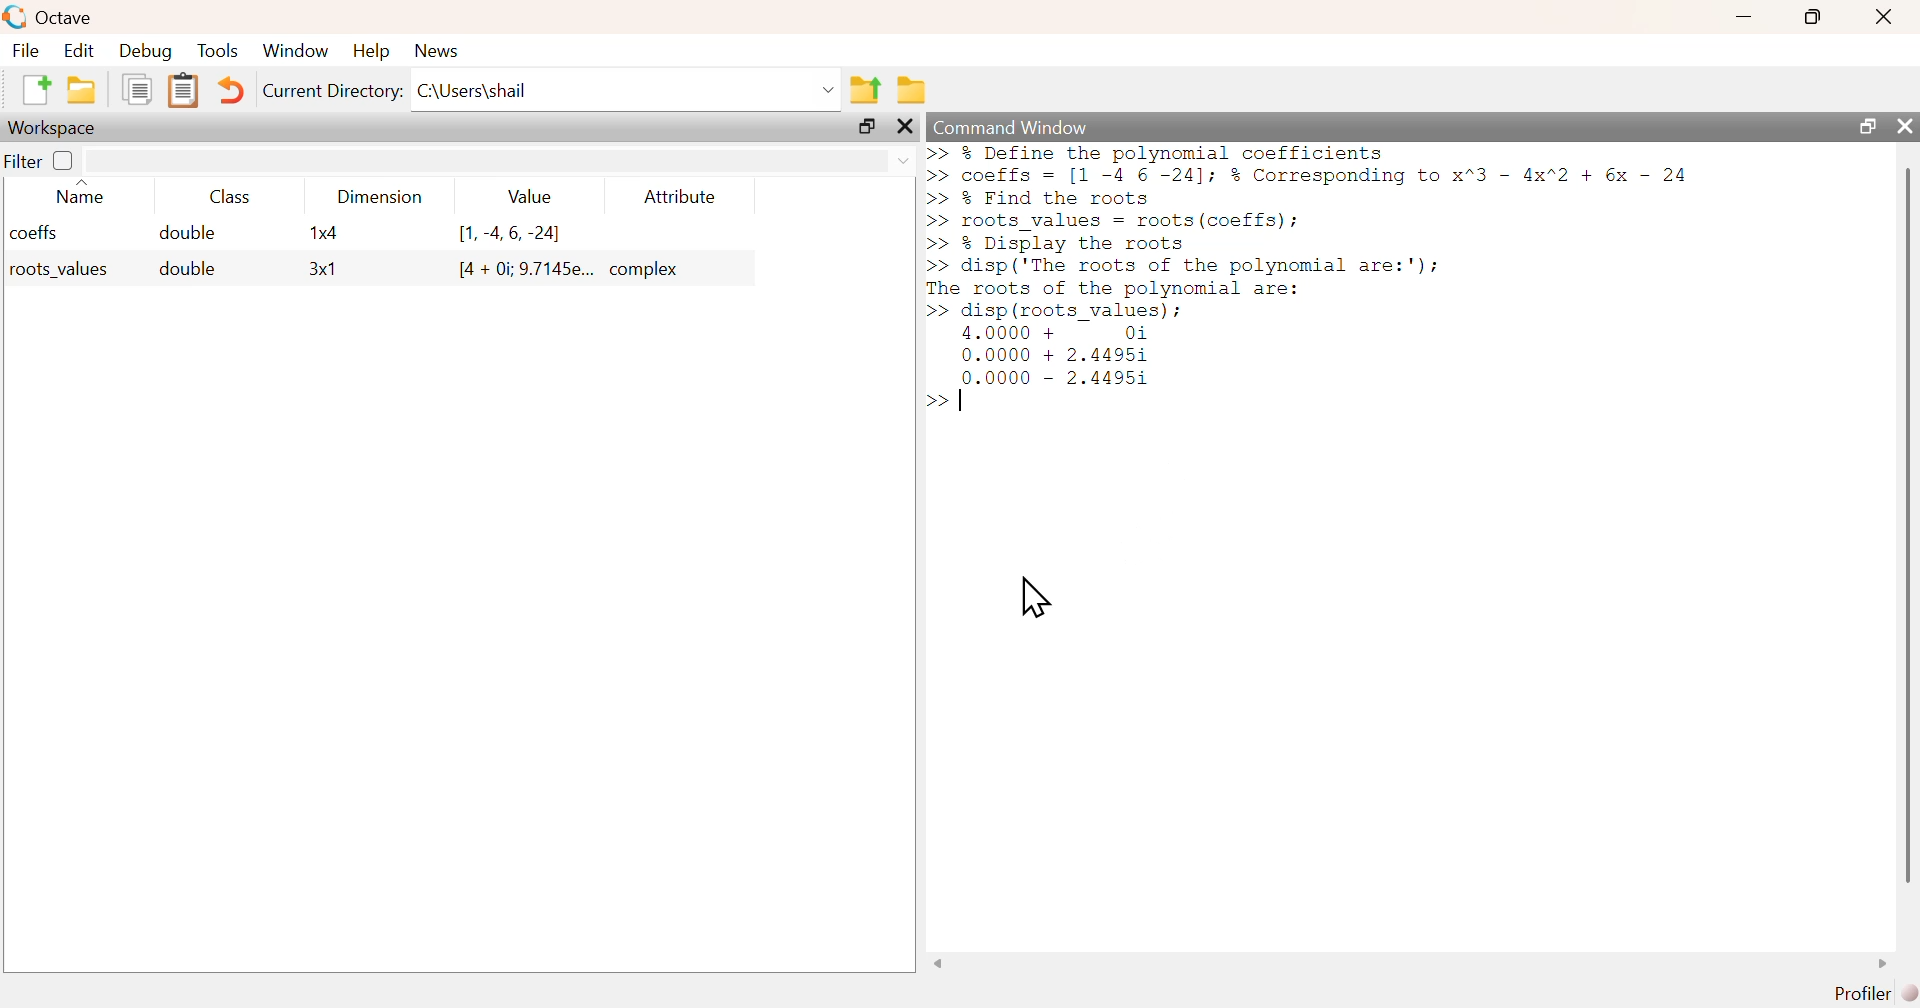 This screenshot has width=1920, height=1008. I want to click on scroll right, so click(1887, 963).